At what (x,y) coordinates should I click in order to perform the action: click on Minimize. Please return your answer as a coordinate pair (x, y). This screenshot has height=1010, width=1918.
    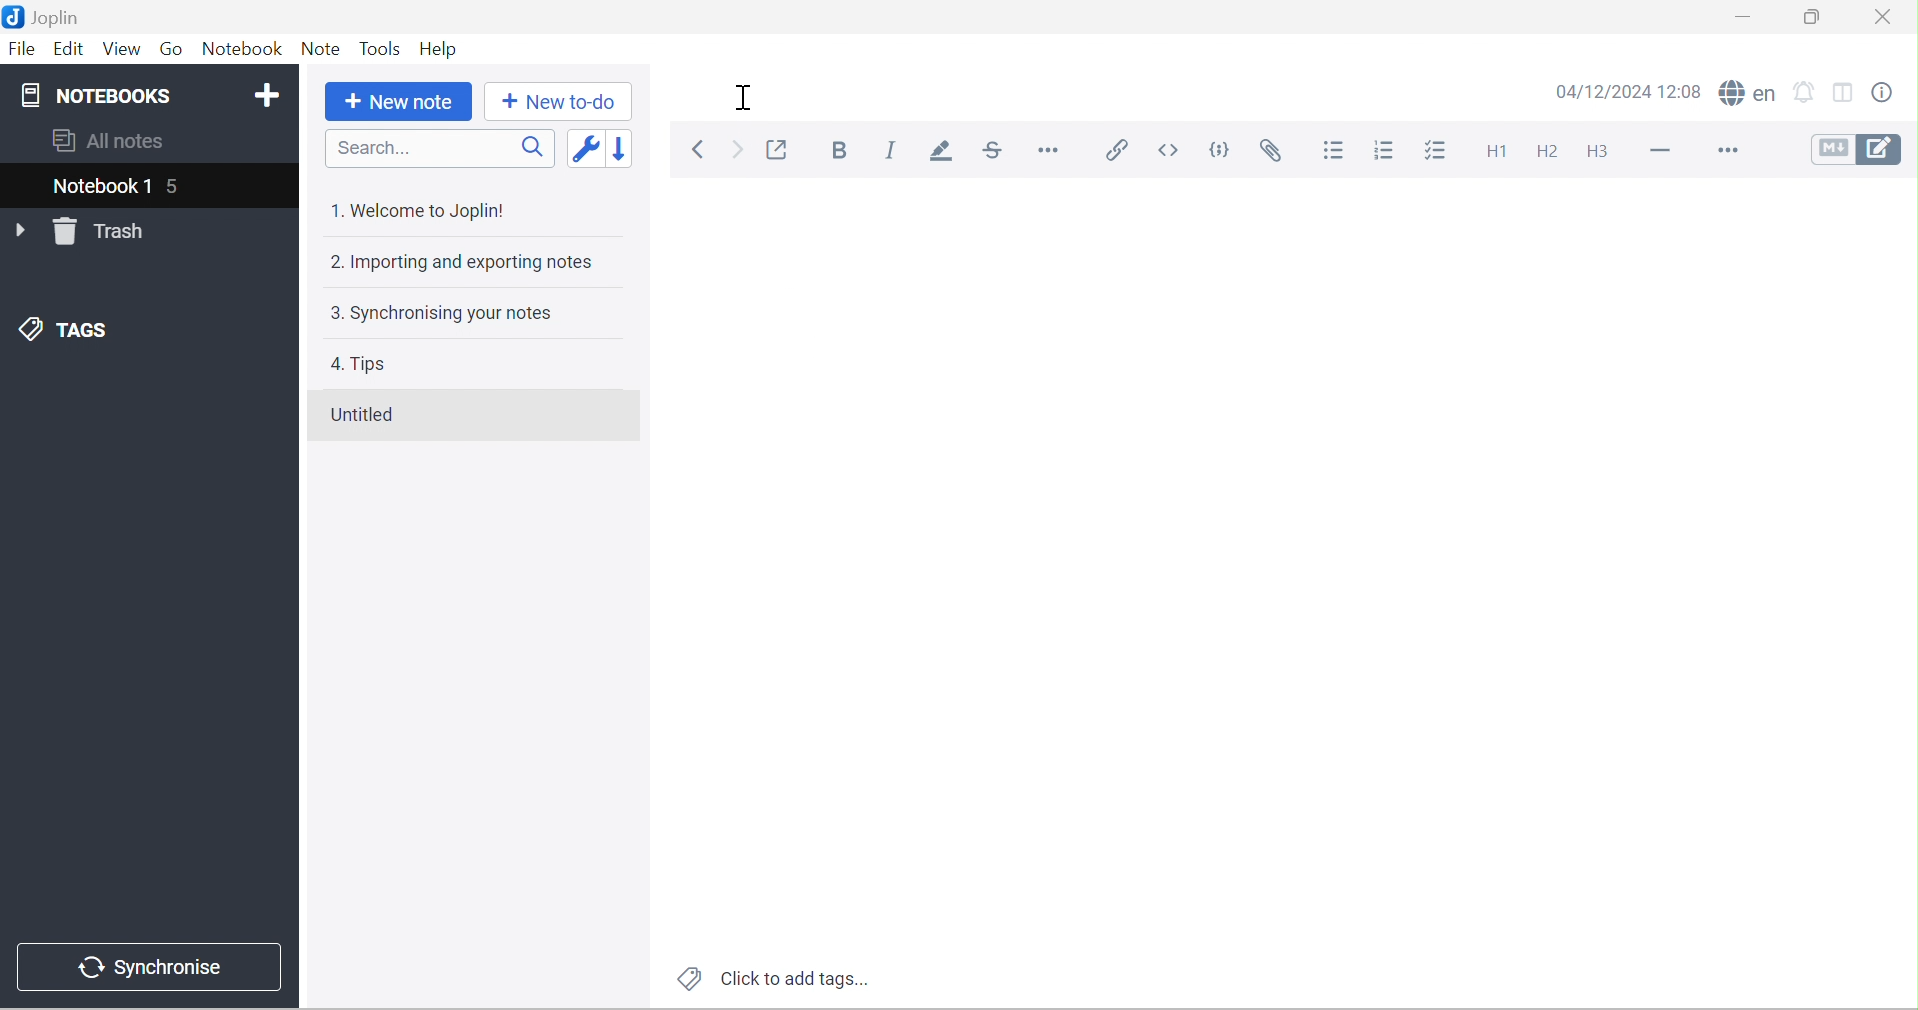
    Looking at the image, I should click on (1746, 17).